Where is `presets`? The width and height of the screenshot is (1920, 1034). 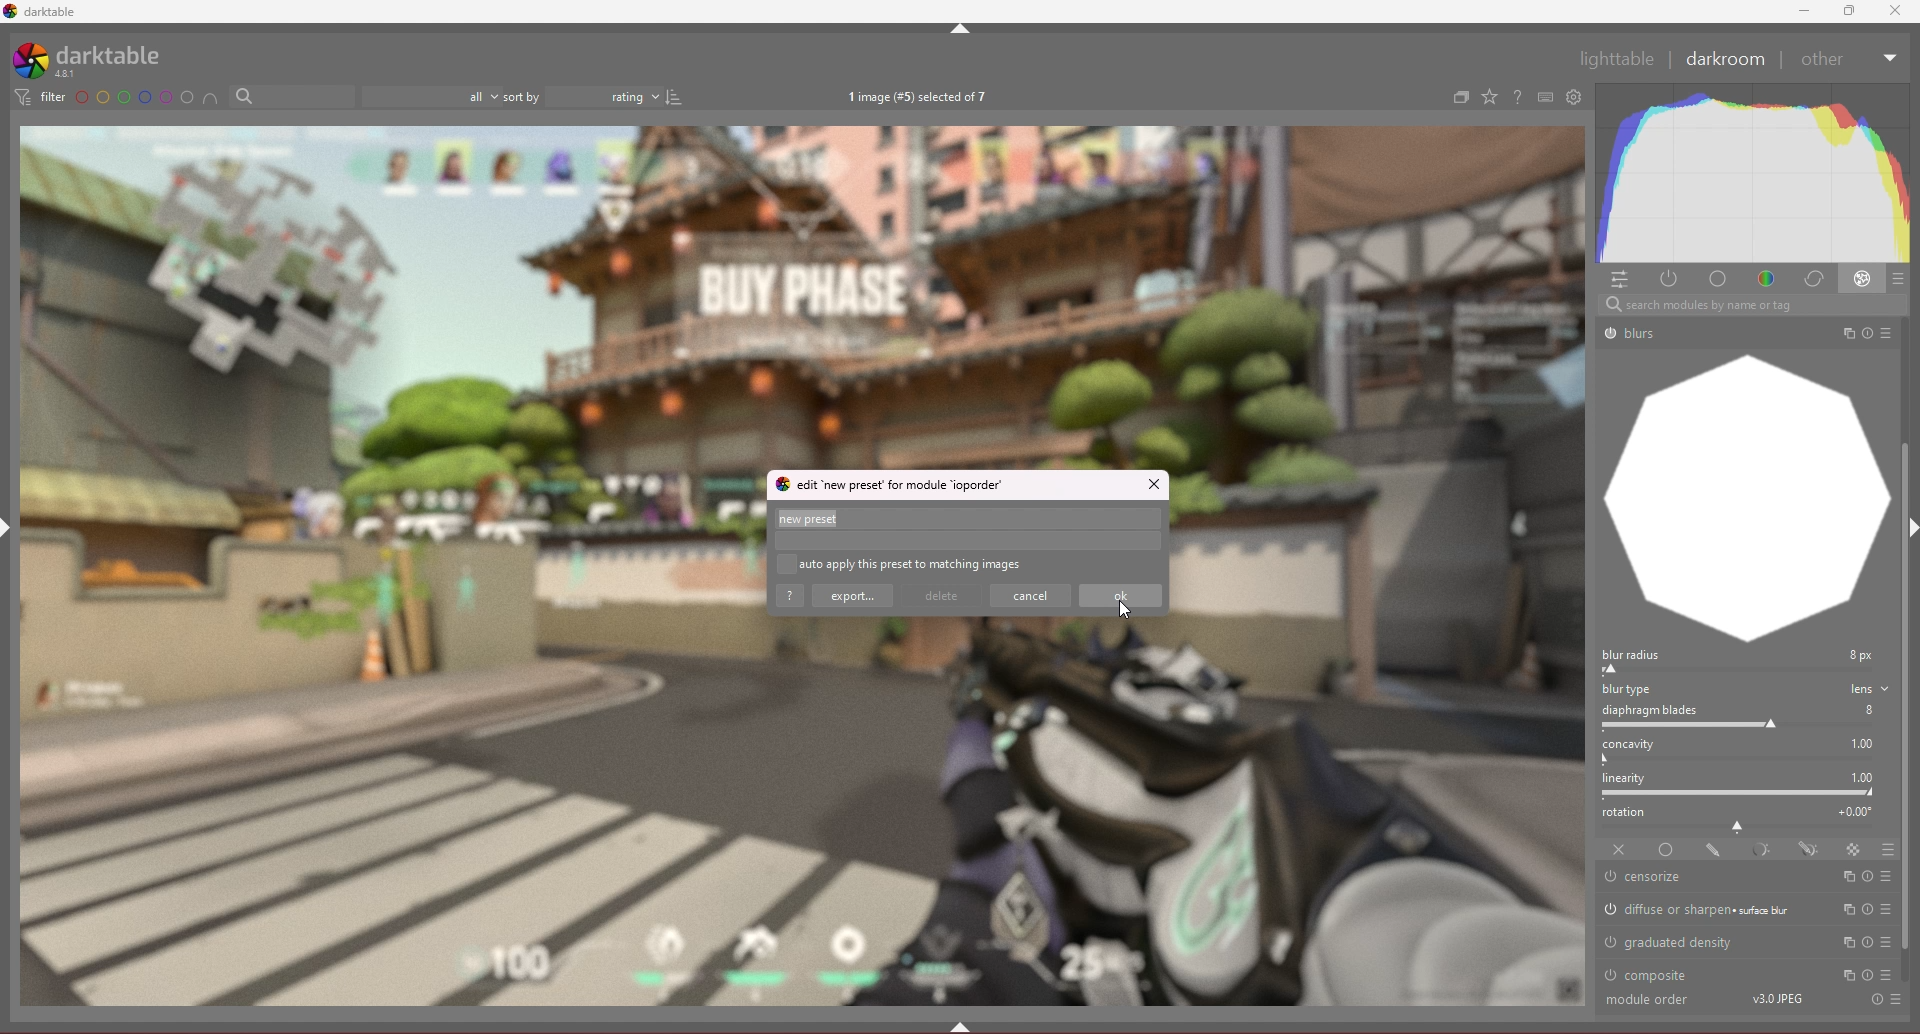 presets is located at coordinates (1887, 877).